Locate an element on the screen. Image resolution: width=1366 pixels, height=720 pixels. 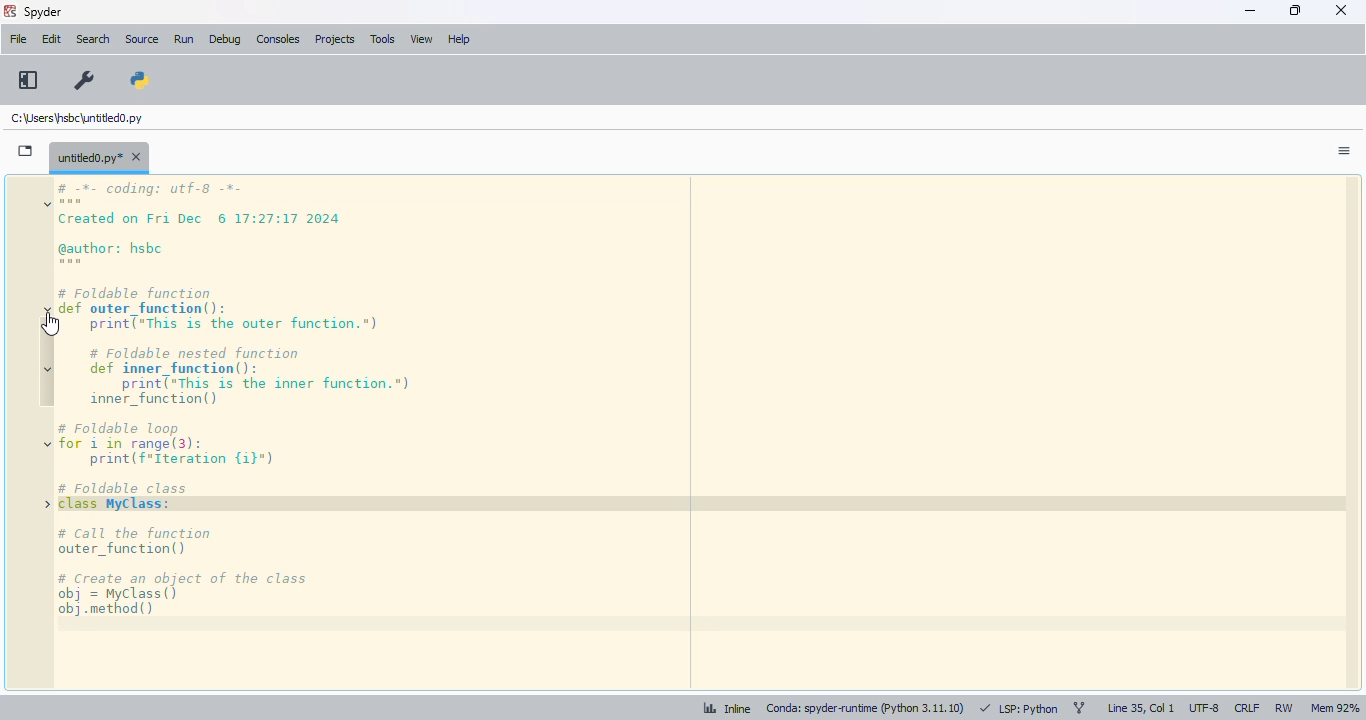
debug is located at coordinates (225, 39).